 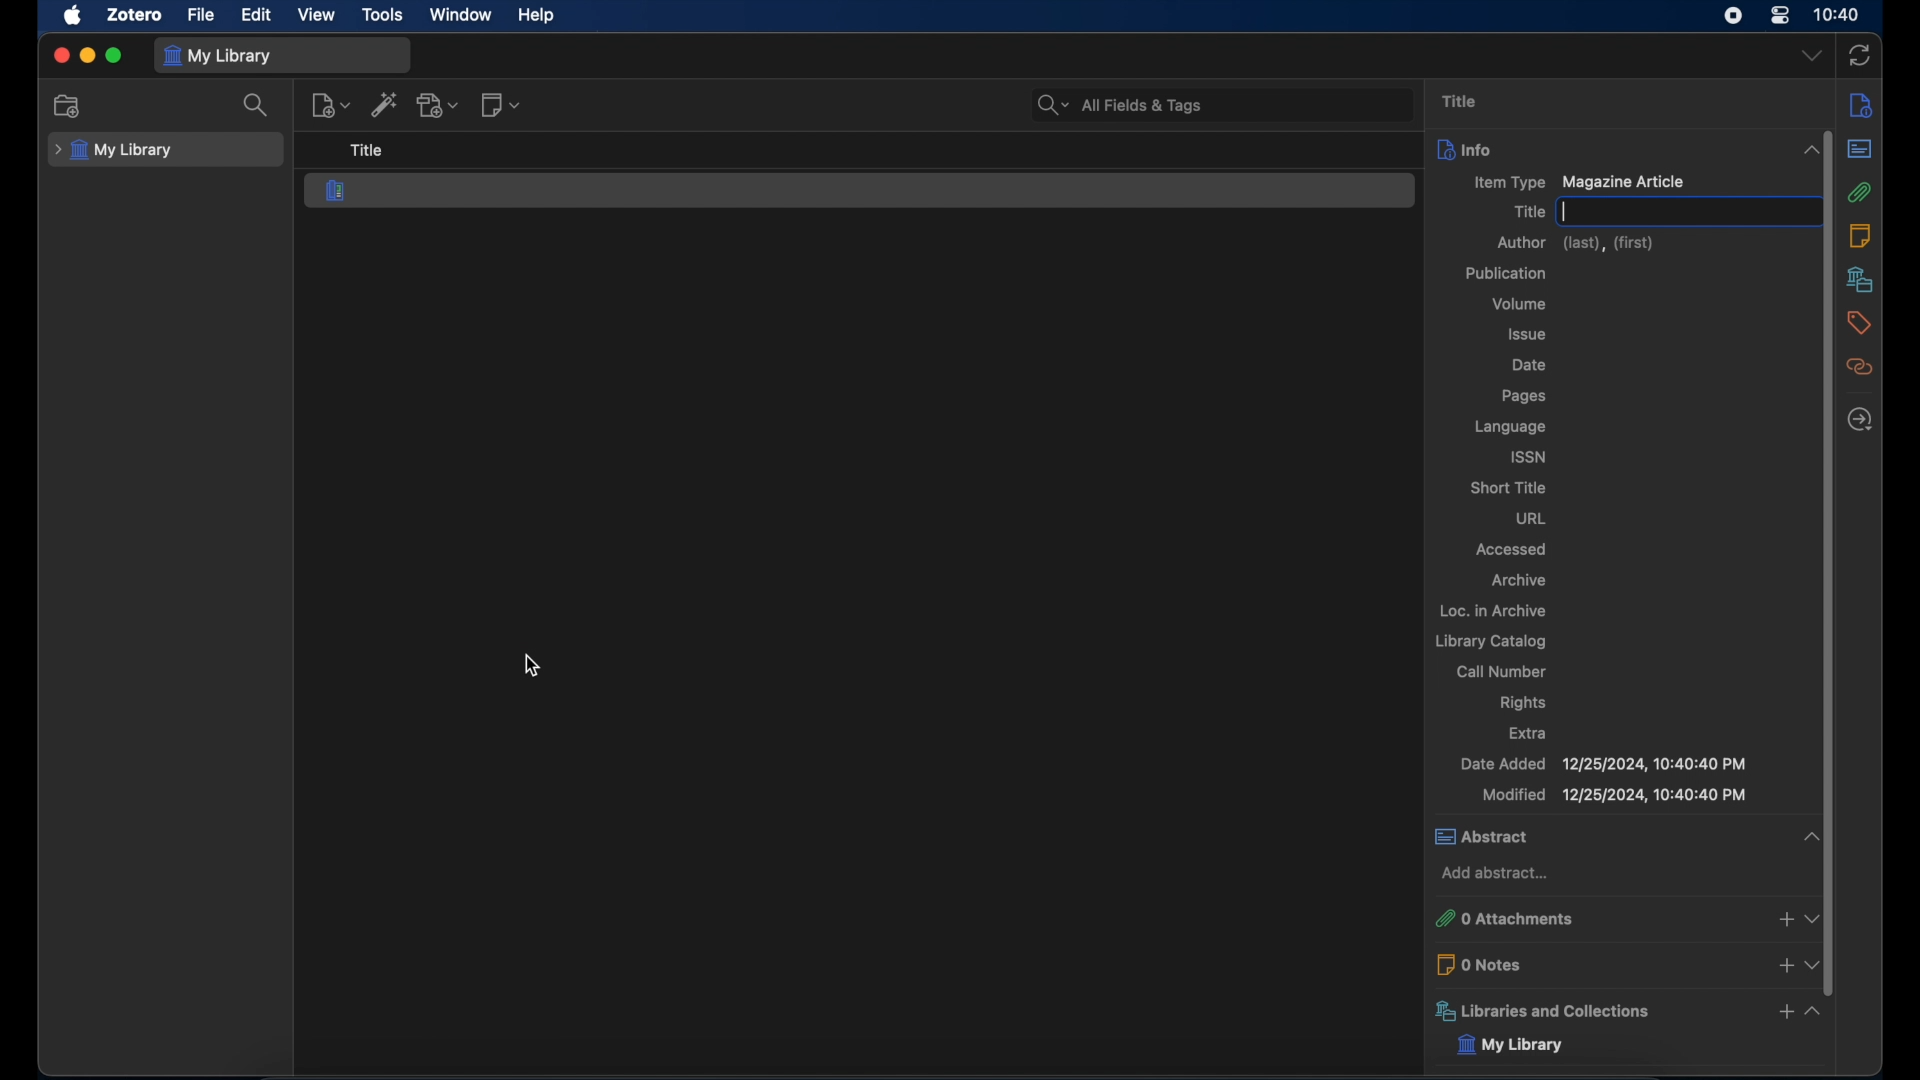 What do you see at coordinates (1582, 212) in the screenshot?
I see `name` at bounding box center [1582, 212].